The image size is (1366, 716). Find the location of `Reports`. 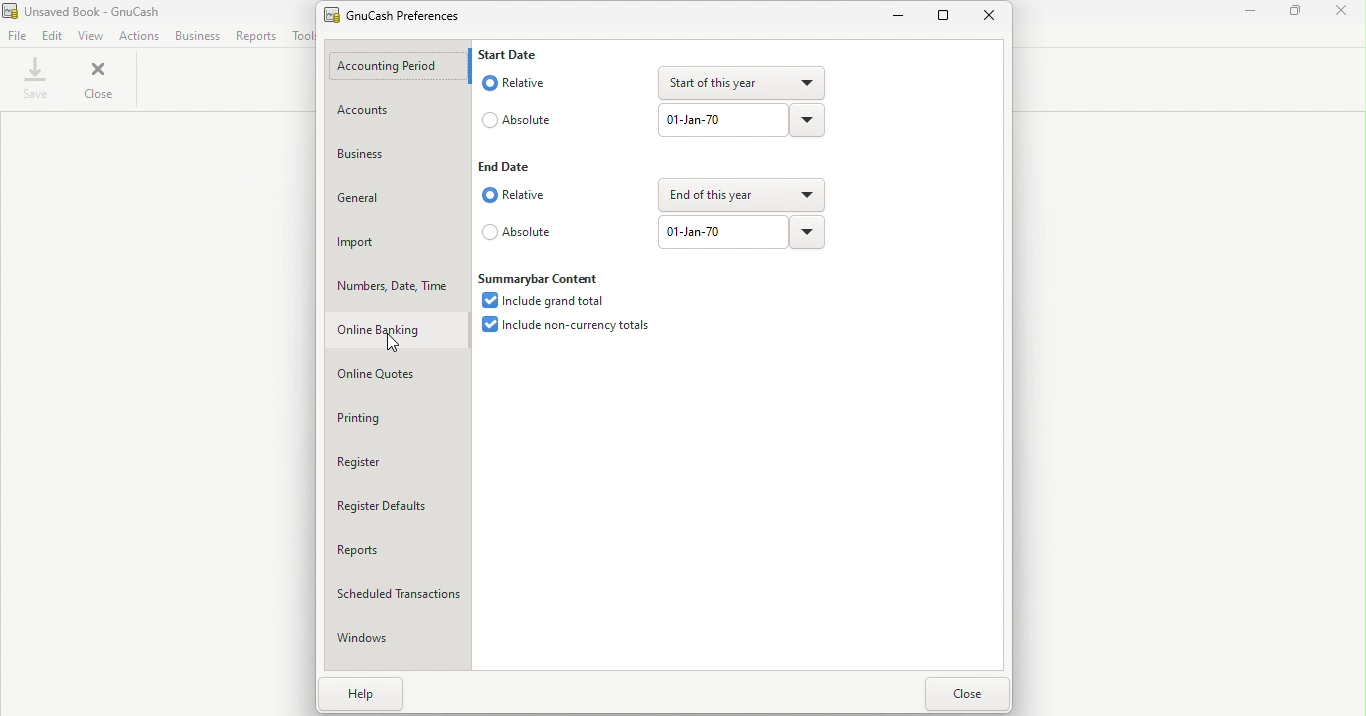

Reports is located at coordinates (254, 36).